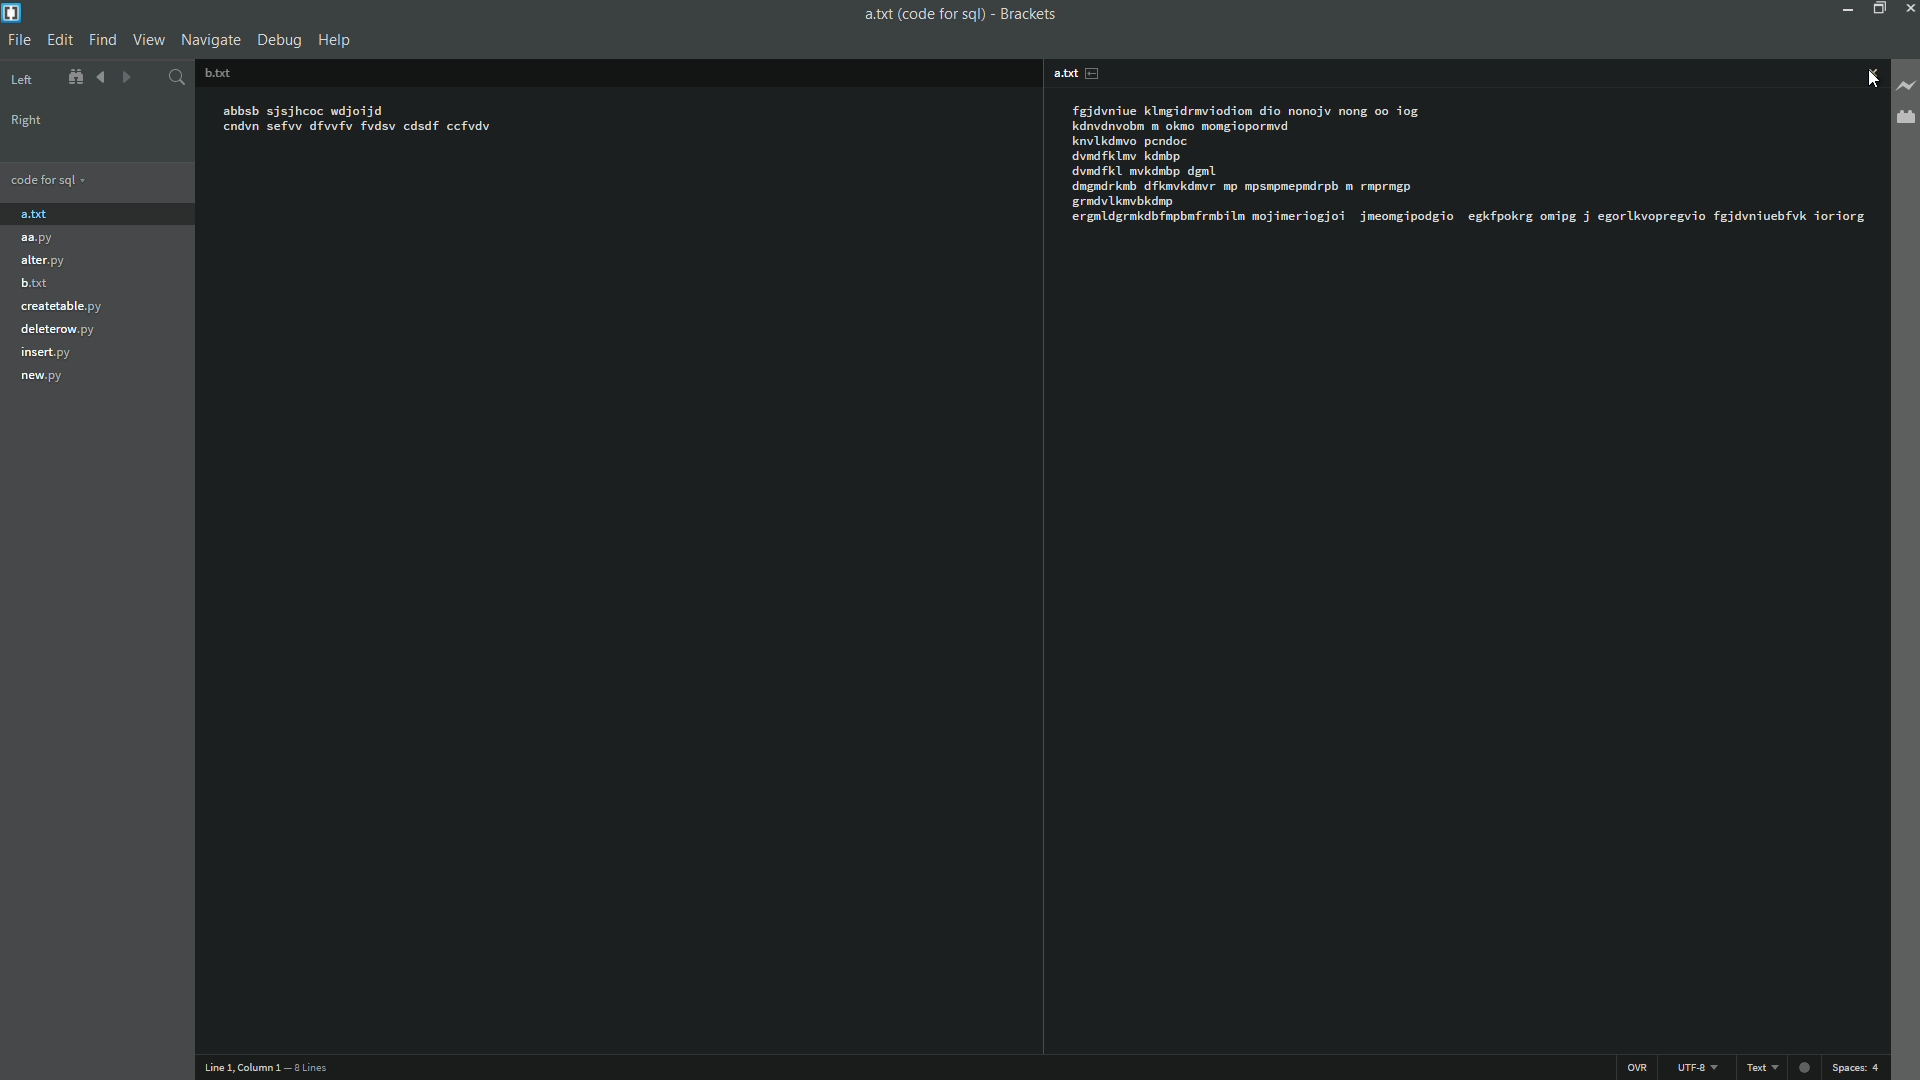 Image resolution: width=1920 pixels, height=1080 pixels. I want to click on a.txt (code for sql)- brackets, so click(959, 15).